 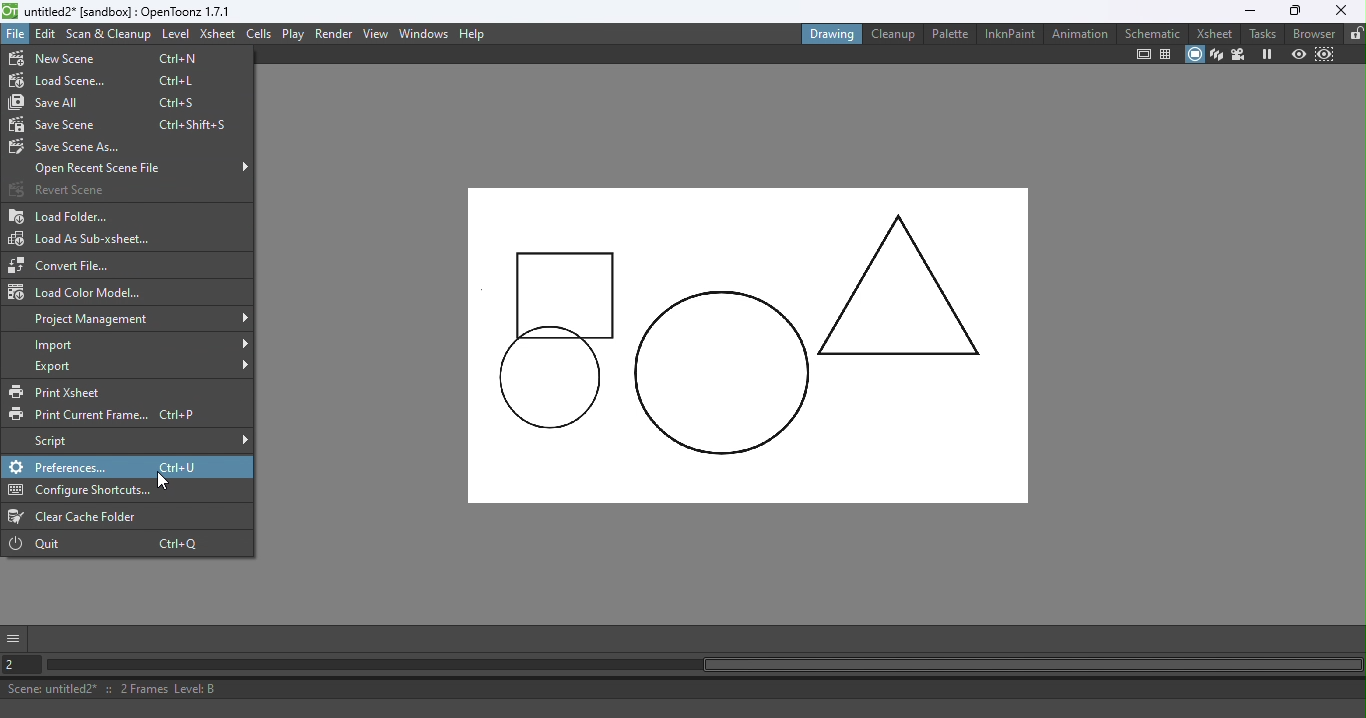 I want to click on Browser, so click(x=1311, y=33).